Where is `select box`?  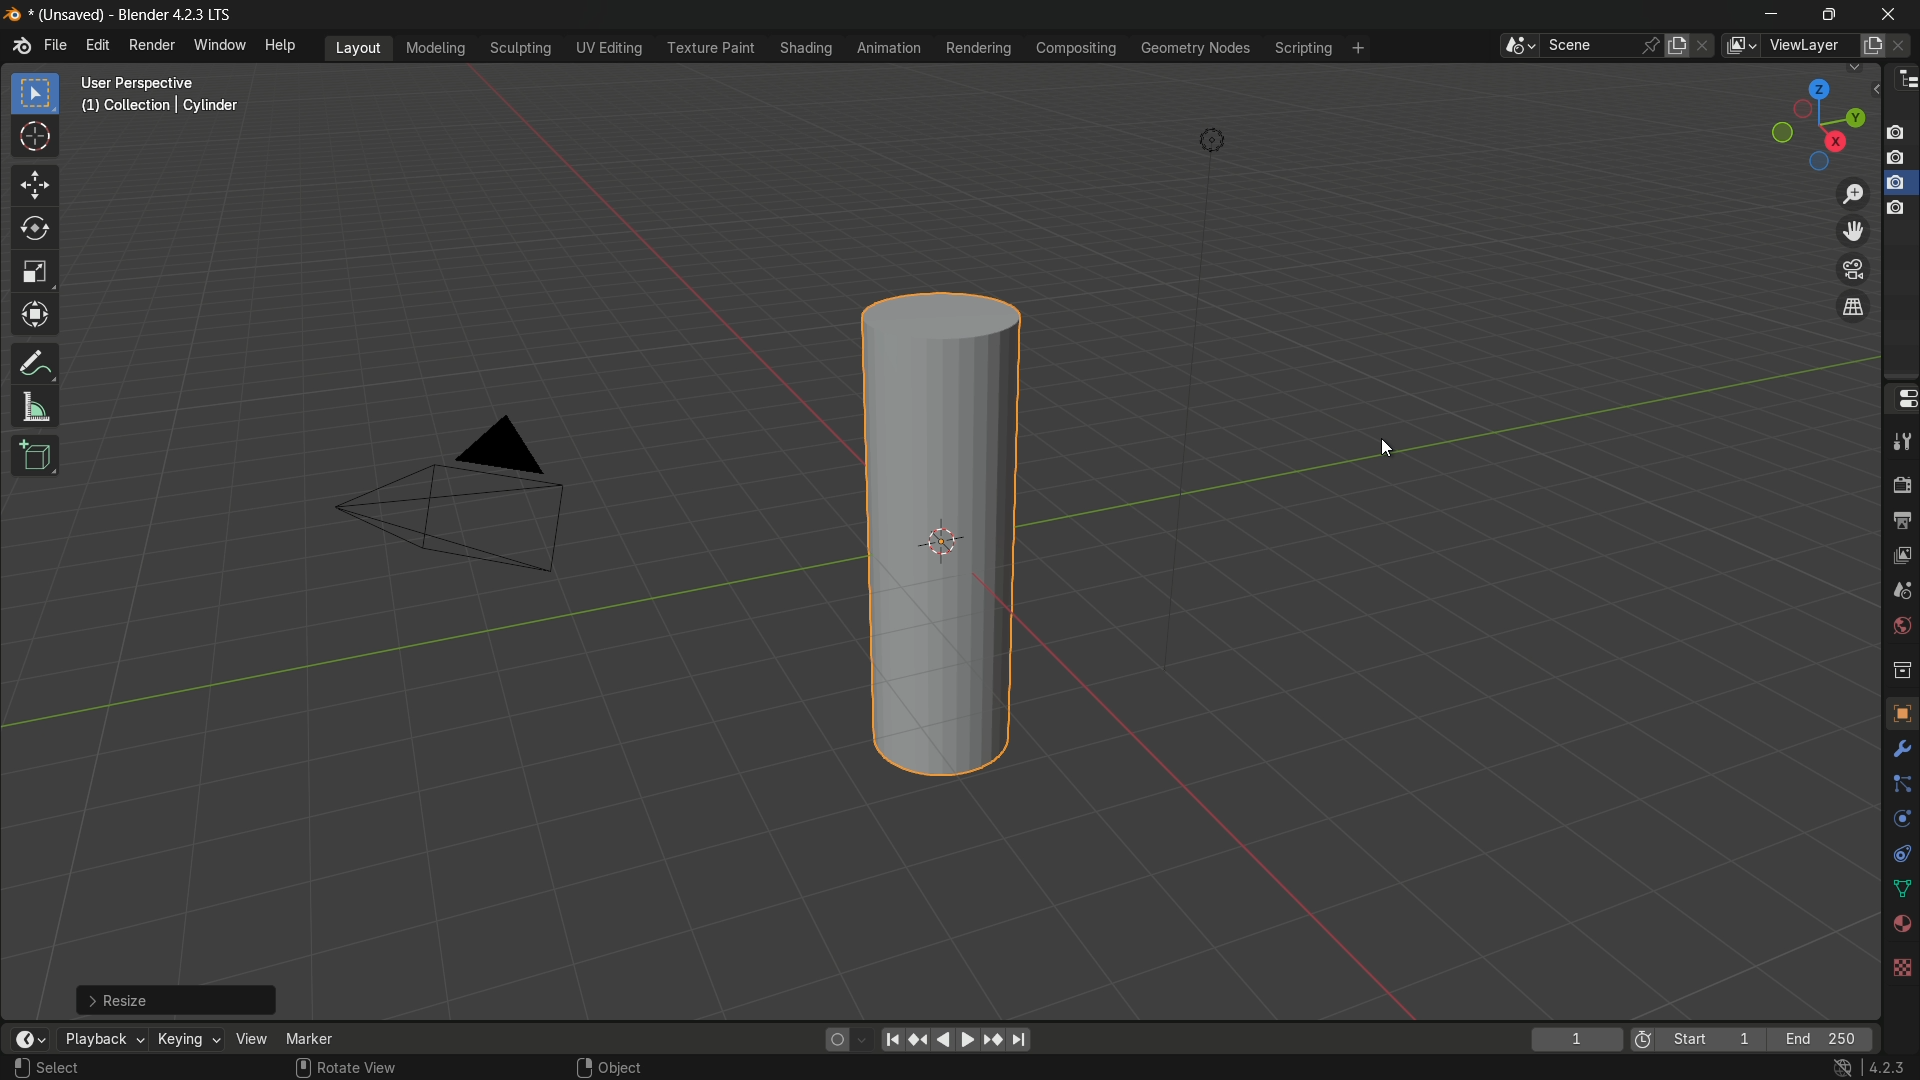
select box is located at coordinates (38, 94).